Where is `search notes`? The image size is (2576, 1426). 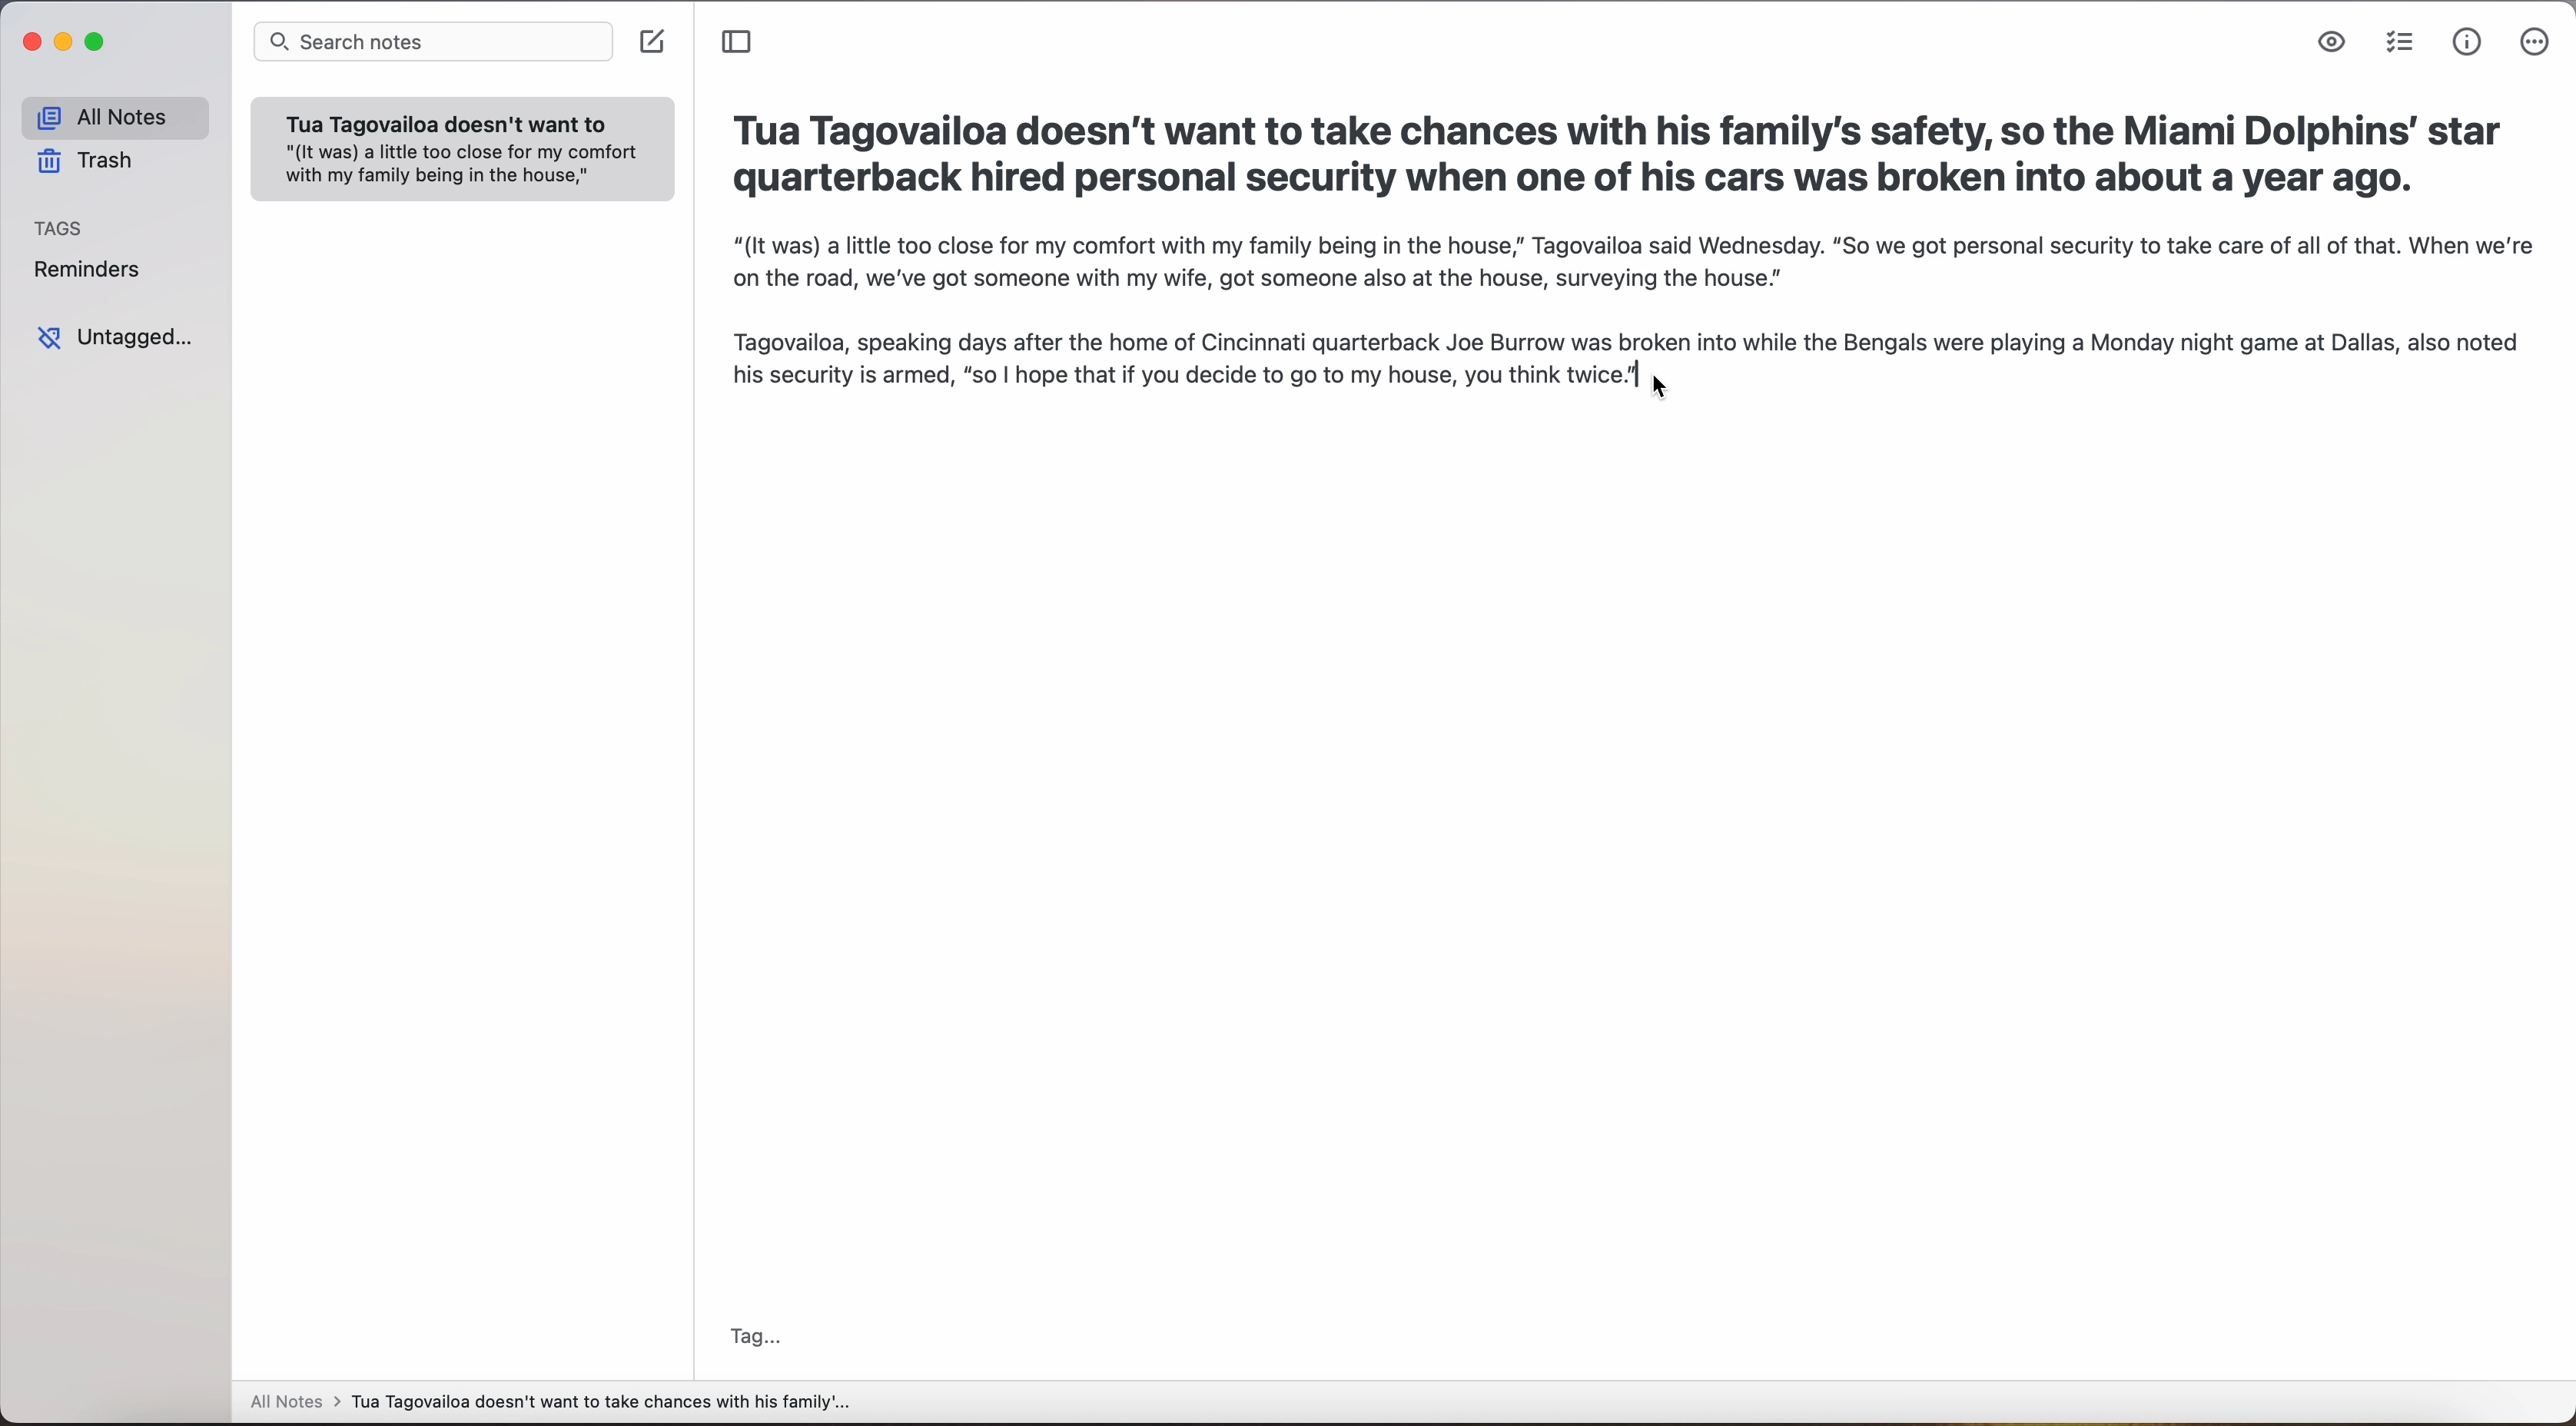 search notes is located at coordinates (433, 43).